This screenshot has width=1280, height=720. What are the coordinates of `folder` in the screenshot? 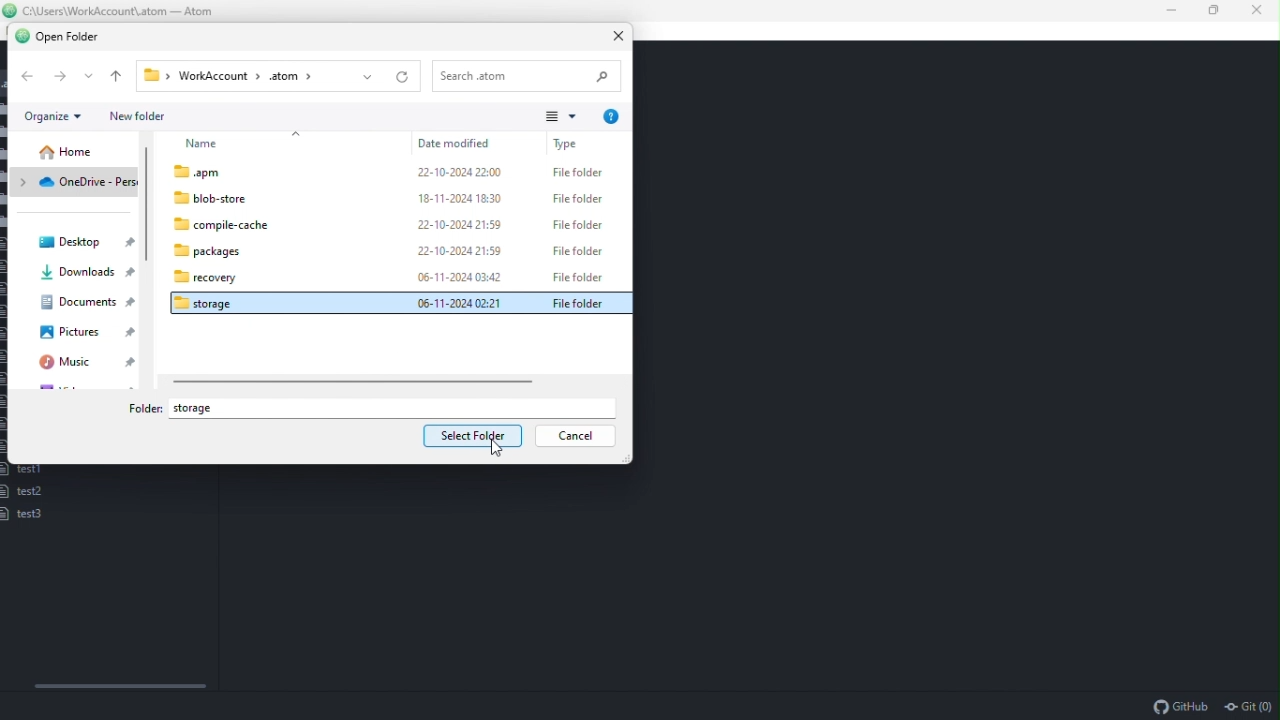 It's located at (139, 409).